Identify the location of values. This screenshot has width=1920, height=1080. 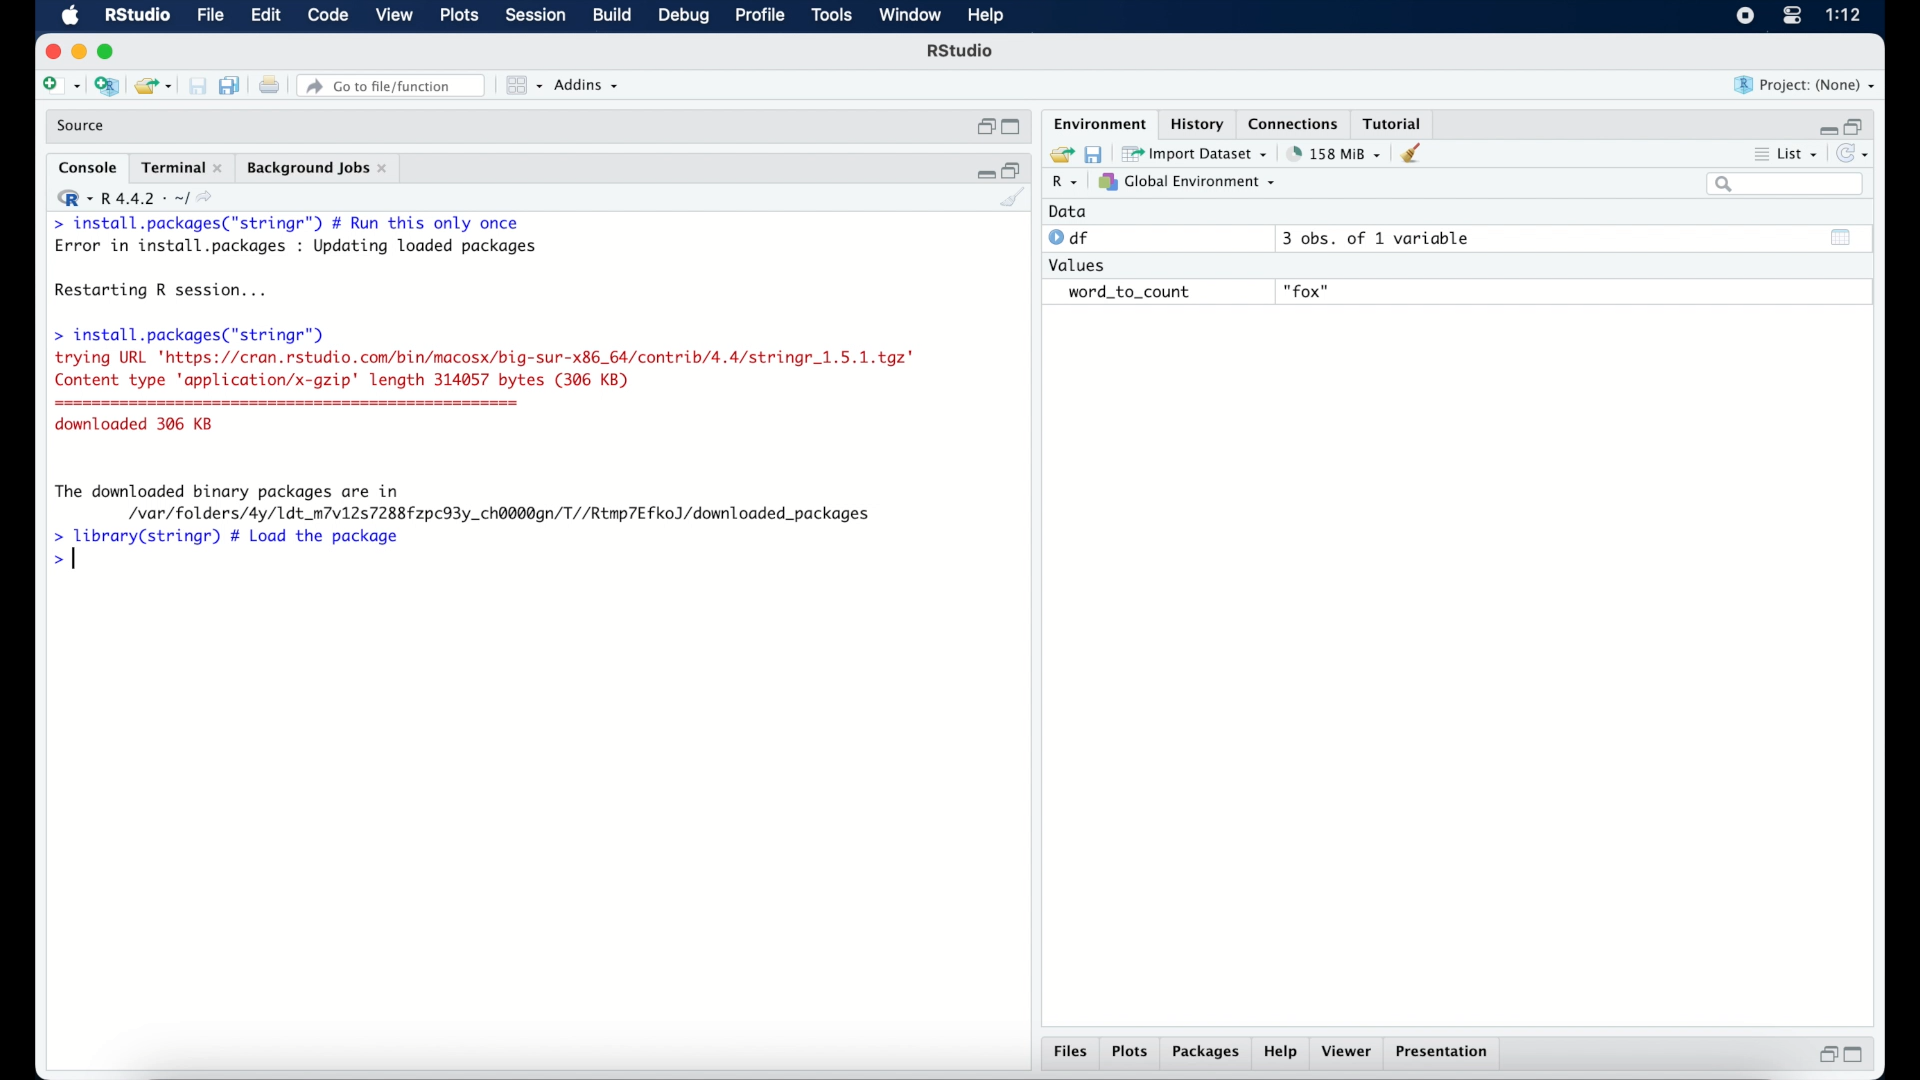
(1079, 263).